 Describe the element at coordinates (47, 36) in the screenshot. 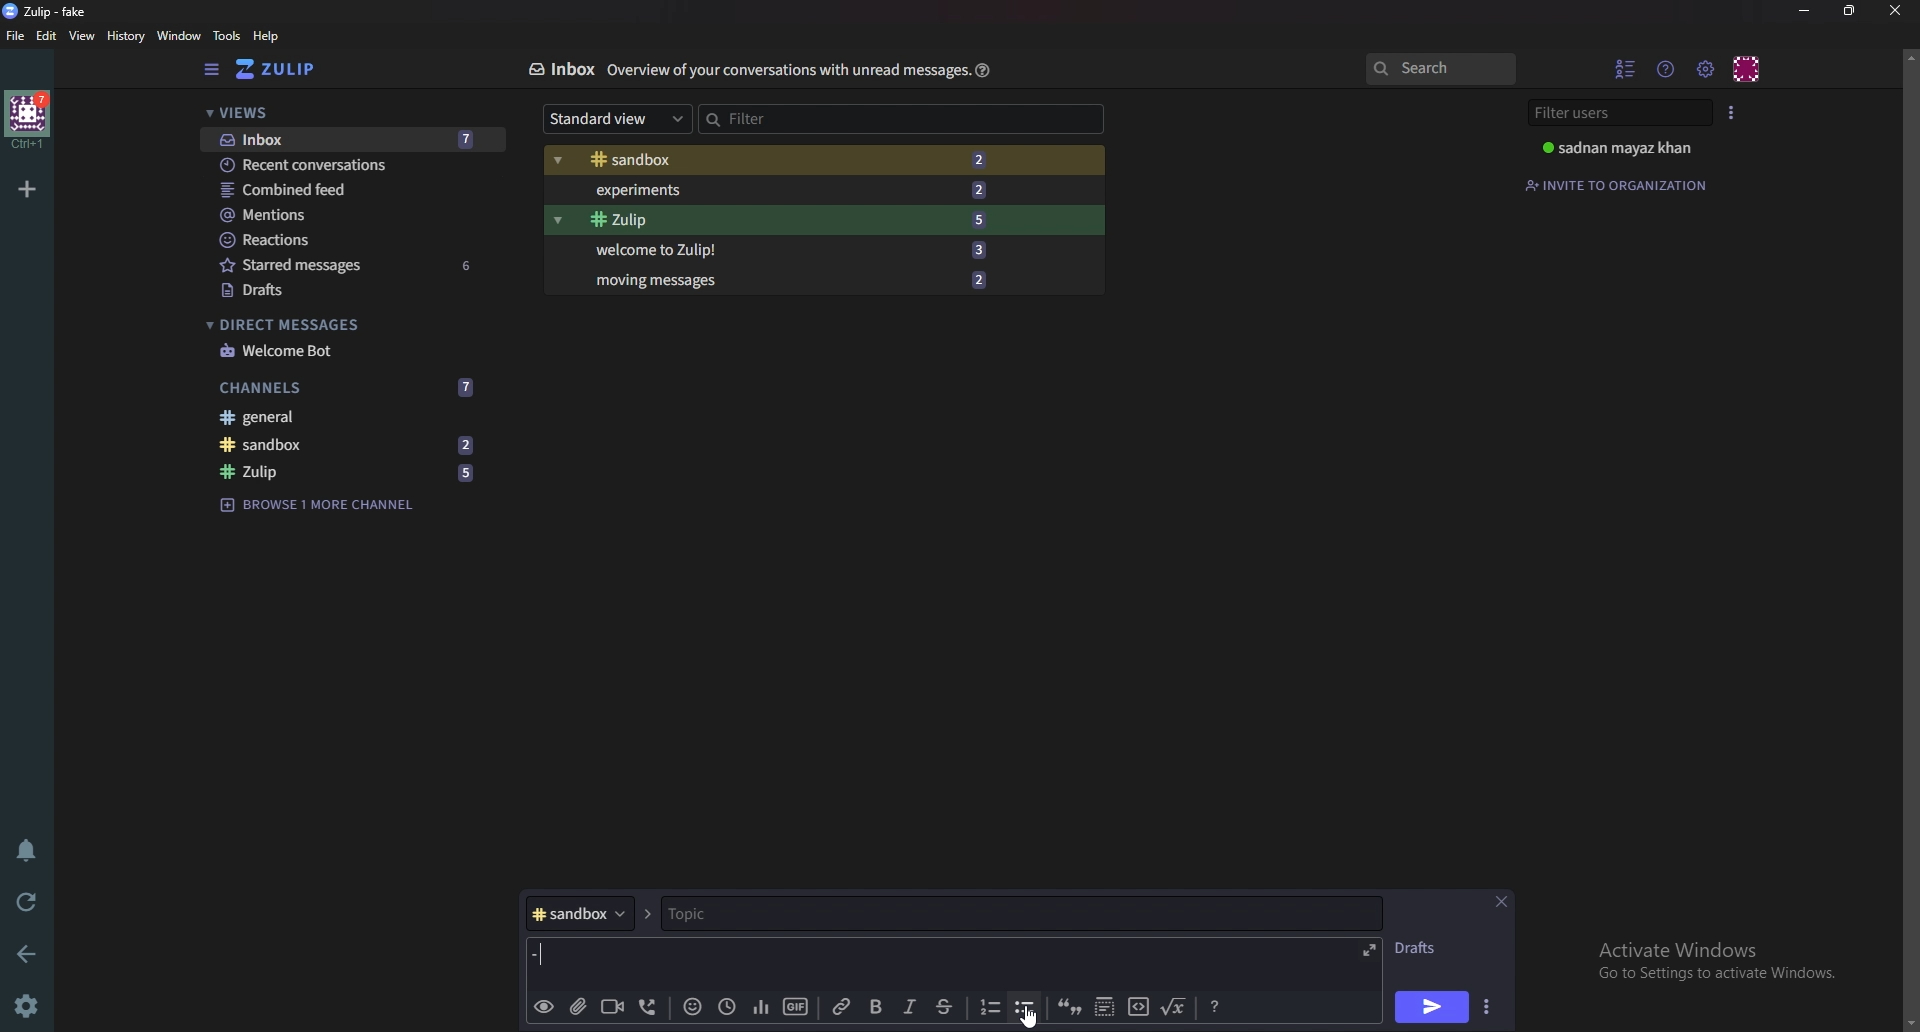

I see `Edit` at that location.